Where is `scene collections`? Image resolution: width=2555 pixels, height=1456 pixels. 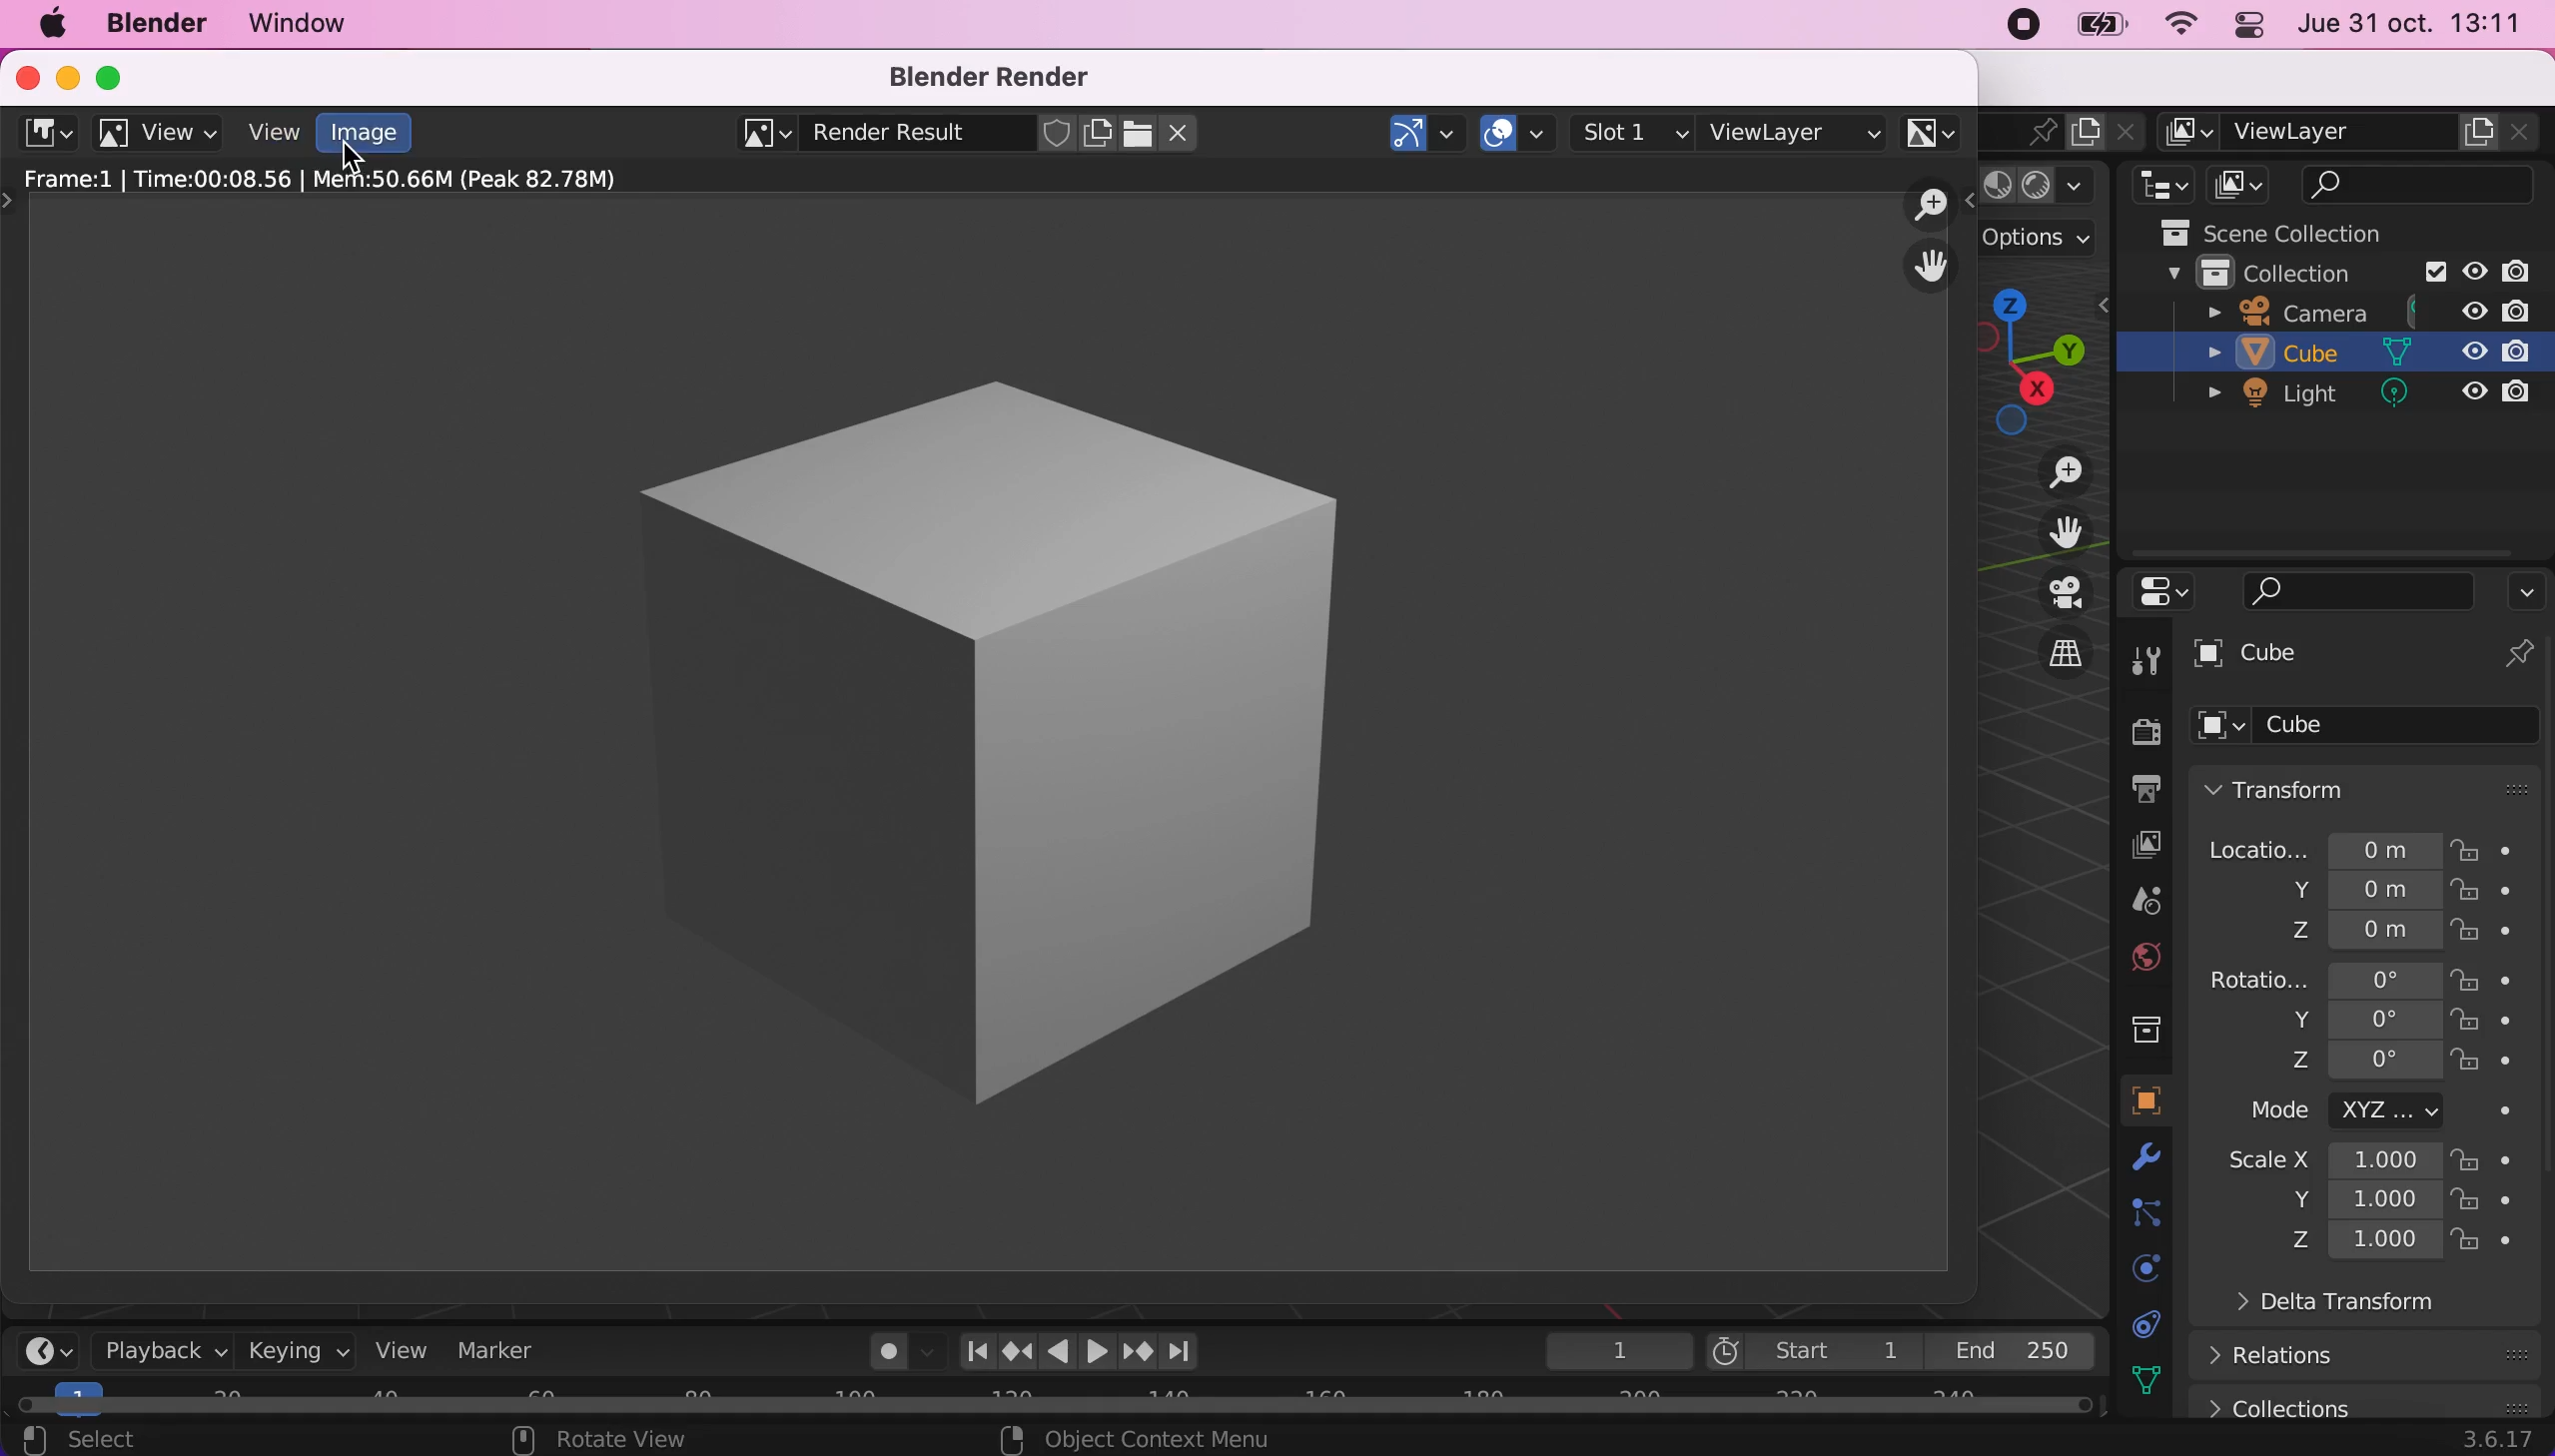 scene collections is located at coordinates (2309, 229).